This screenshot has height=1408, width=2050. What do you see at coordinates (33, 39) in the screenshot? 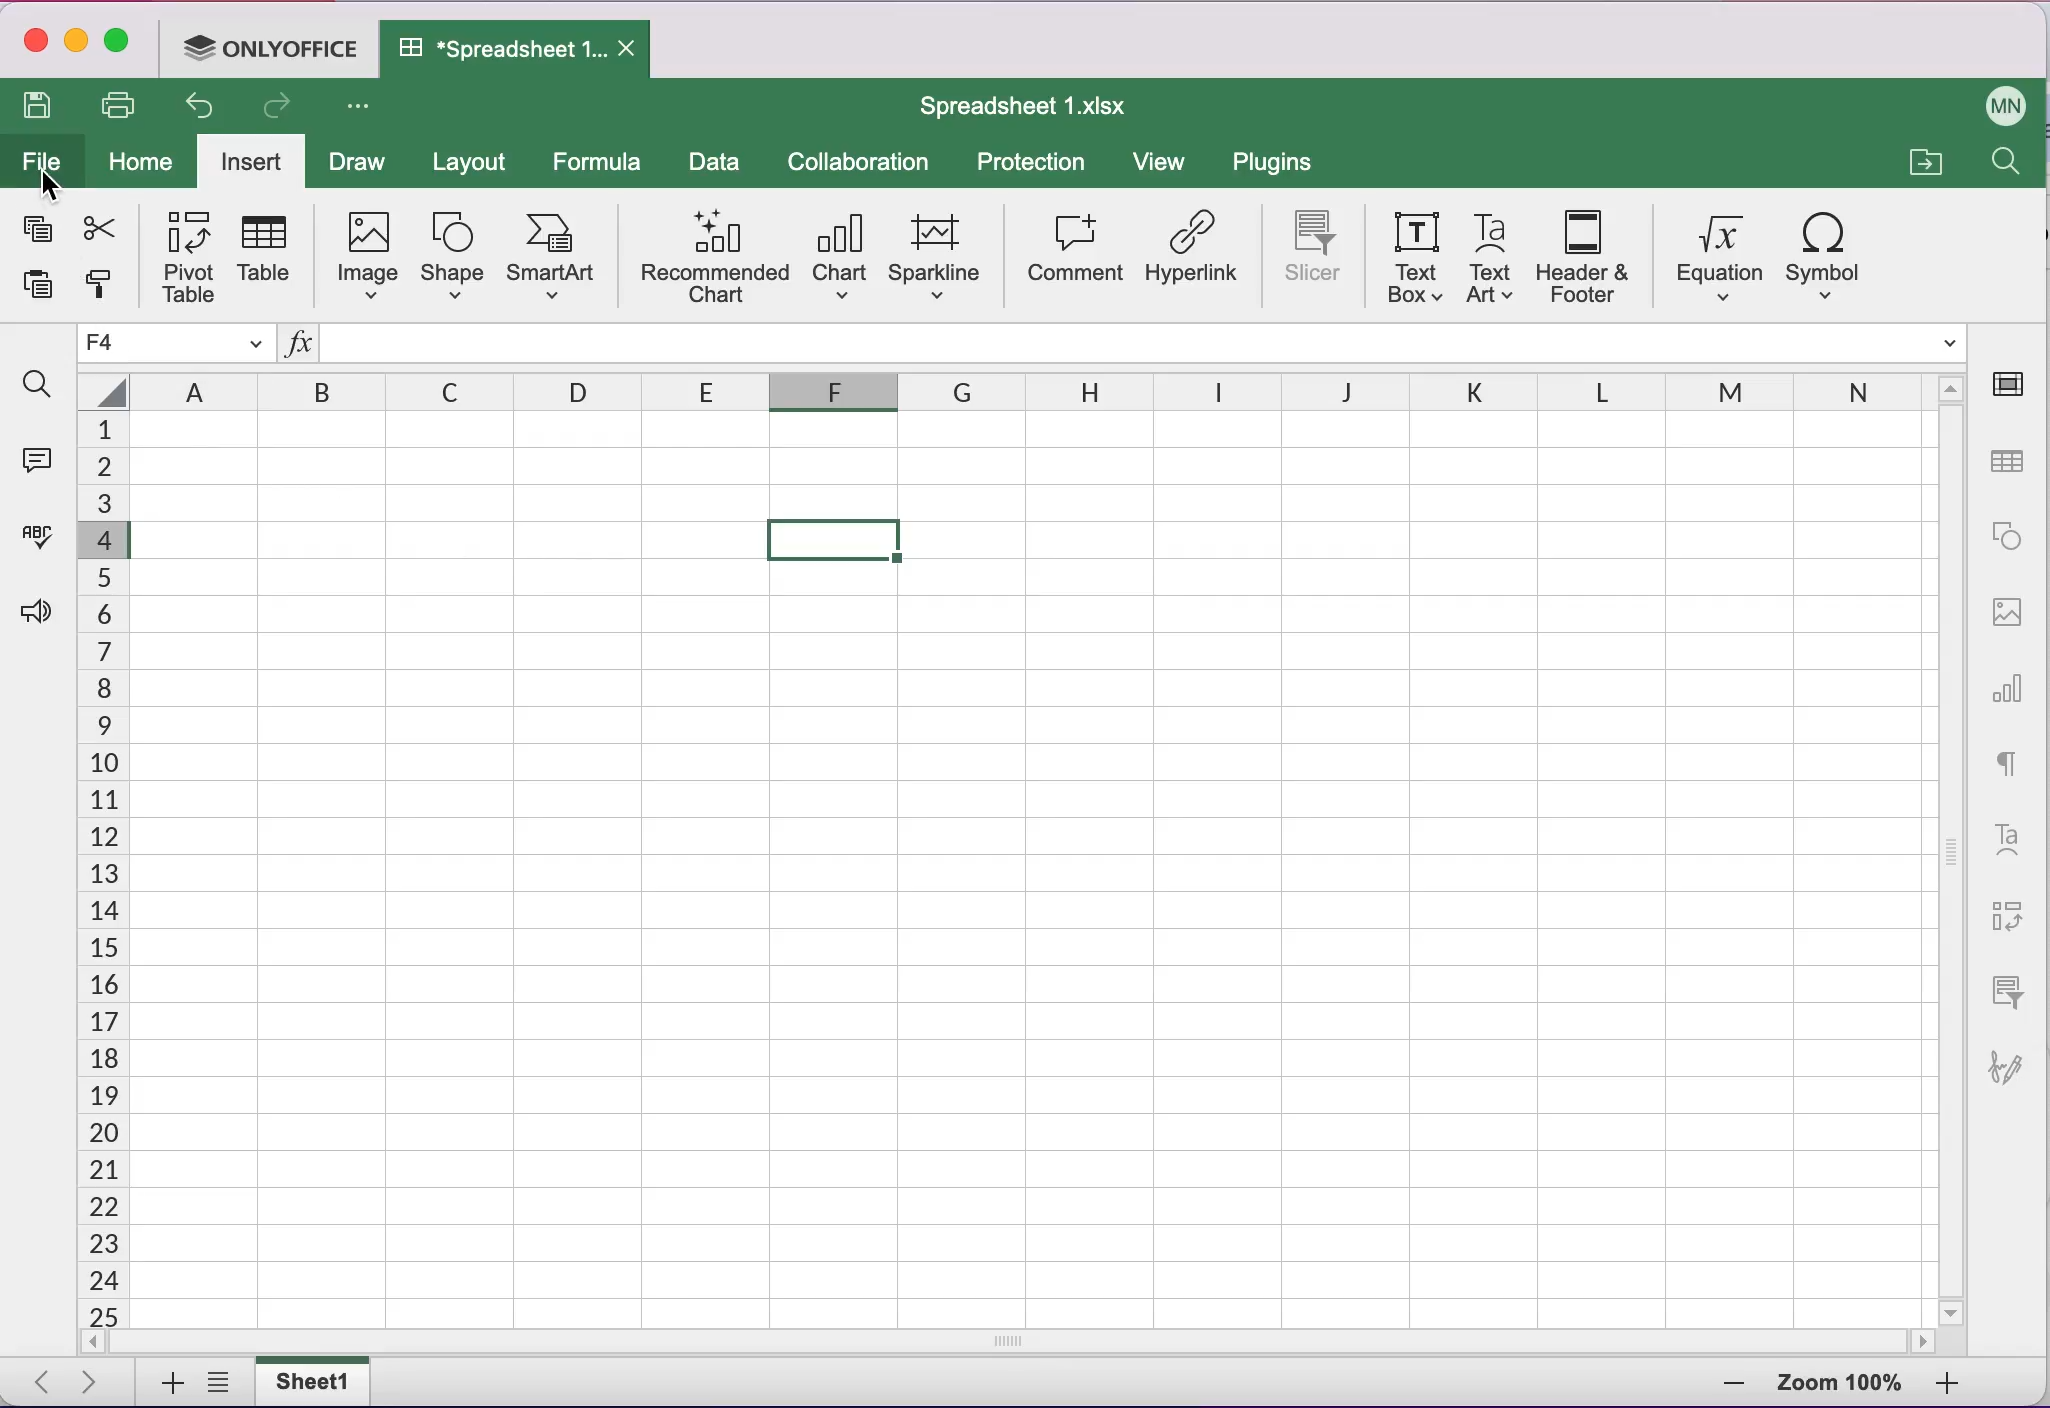
I see `close` at bounding box center [33, 39].